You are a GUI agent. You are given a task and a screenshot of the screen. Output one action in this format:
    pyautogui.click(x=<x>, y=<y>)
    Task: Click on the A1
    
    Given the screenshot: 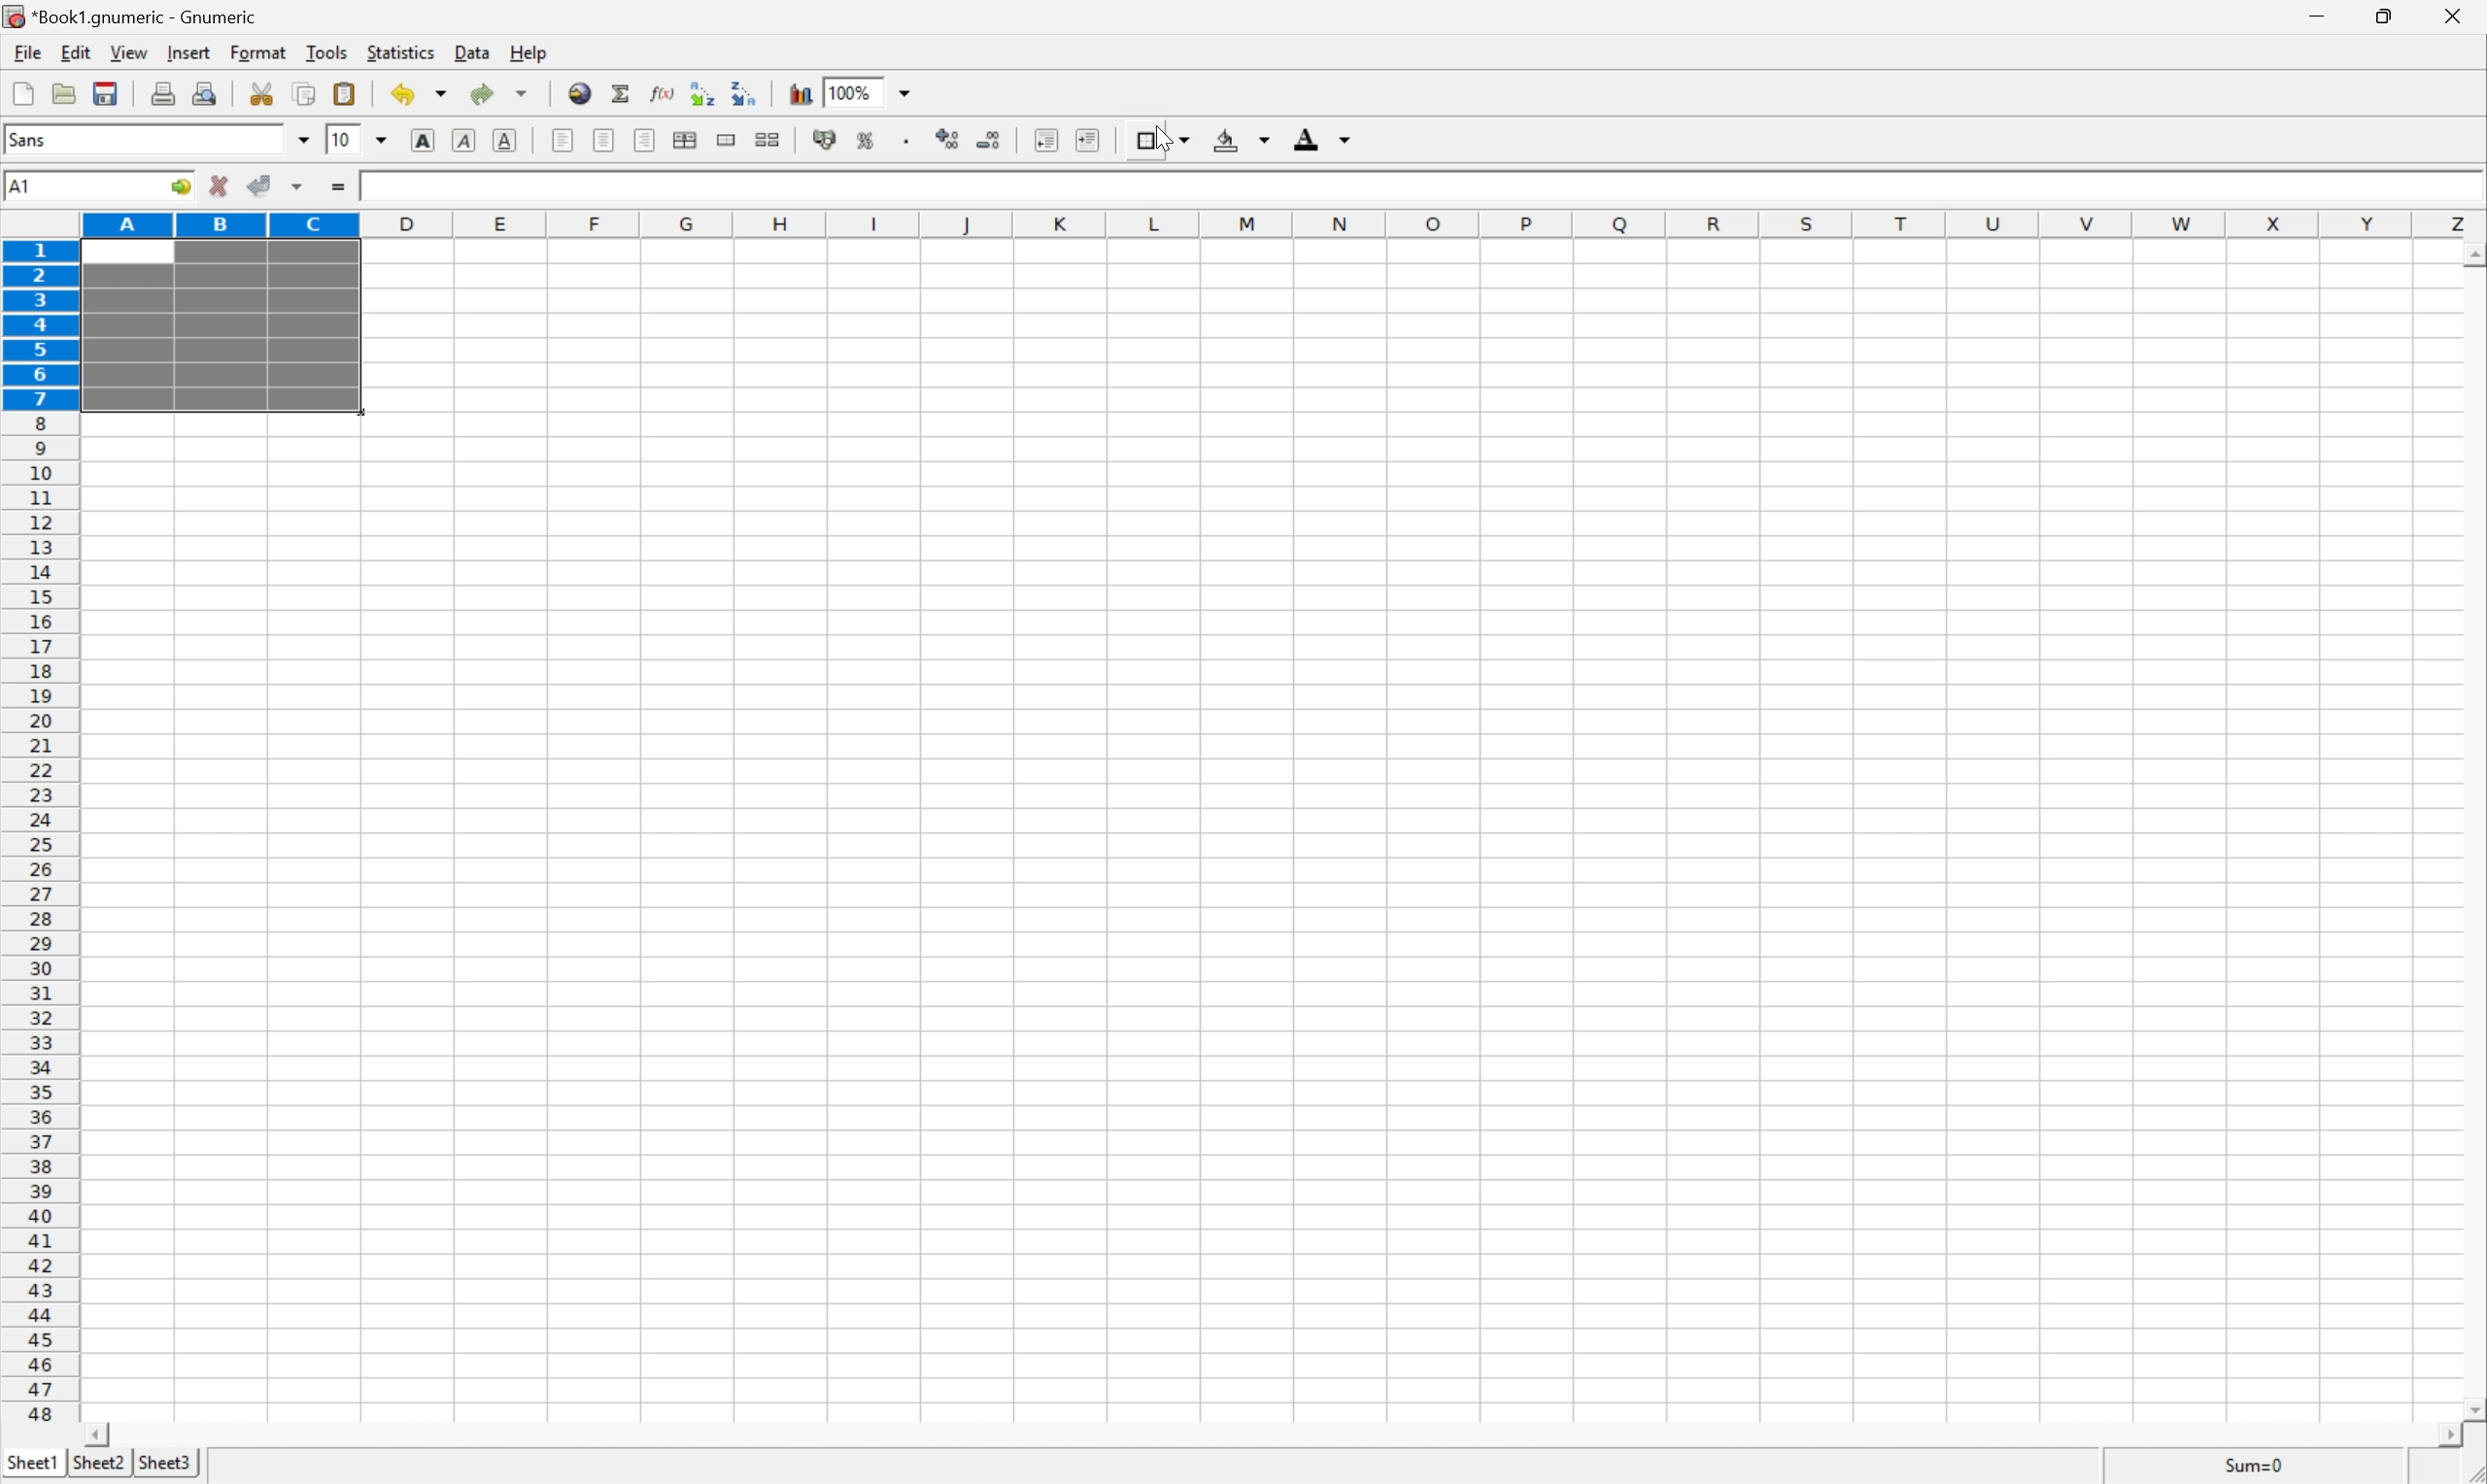 What is the action you would take?
    pyautogui.click(x=76, y=186)
    